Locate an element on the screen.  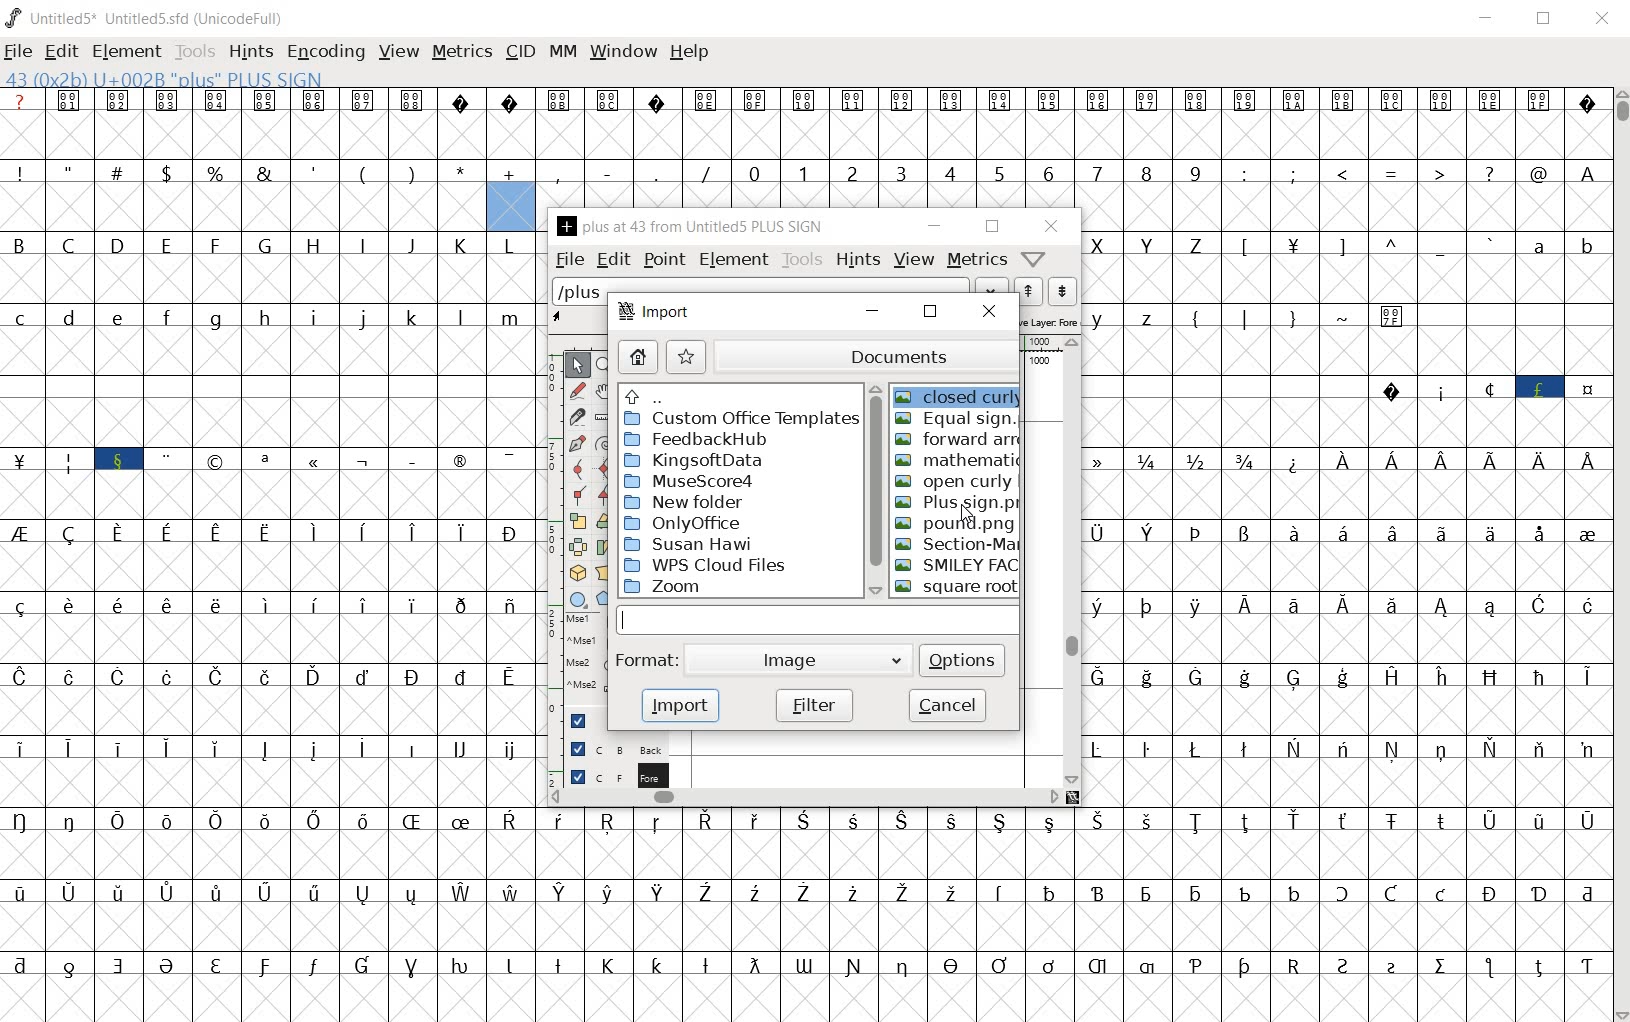
https://labeling-s.turing.com/conversations/75682/view is located at coordinates (1292, 916).